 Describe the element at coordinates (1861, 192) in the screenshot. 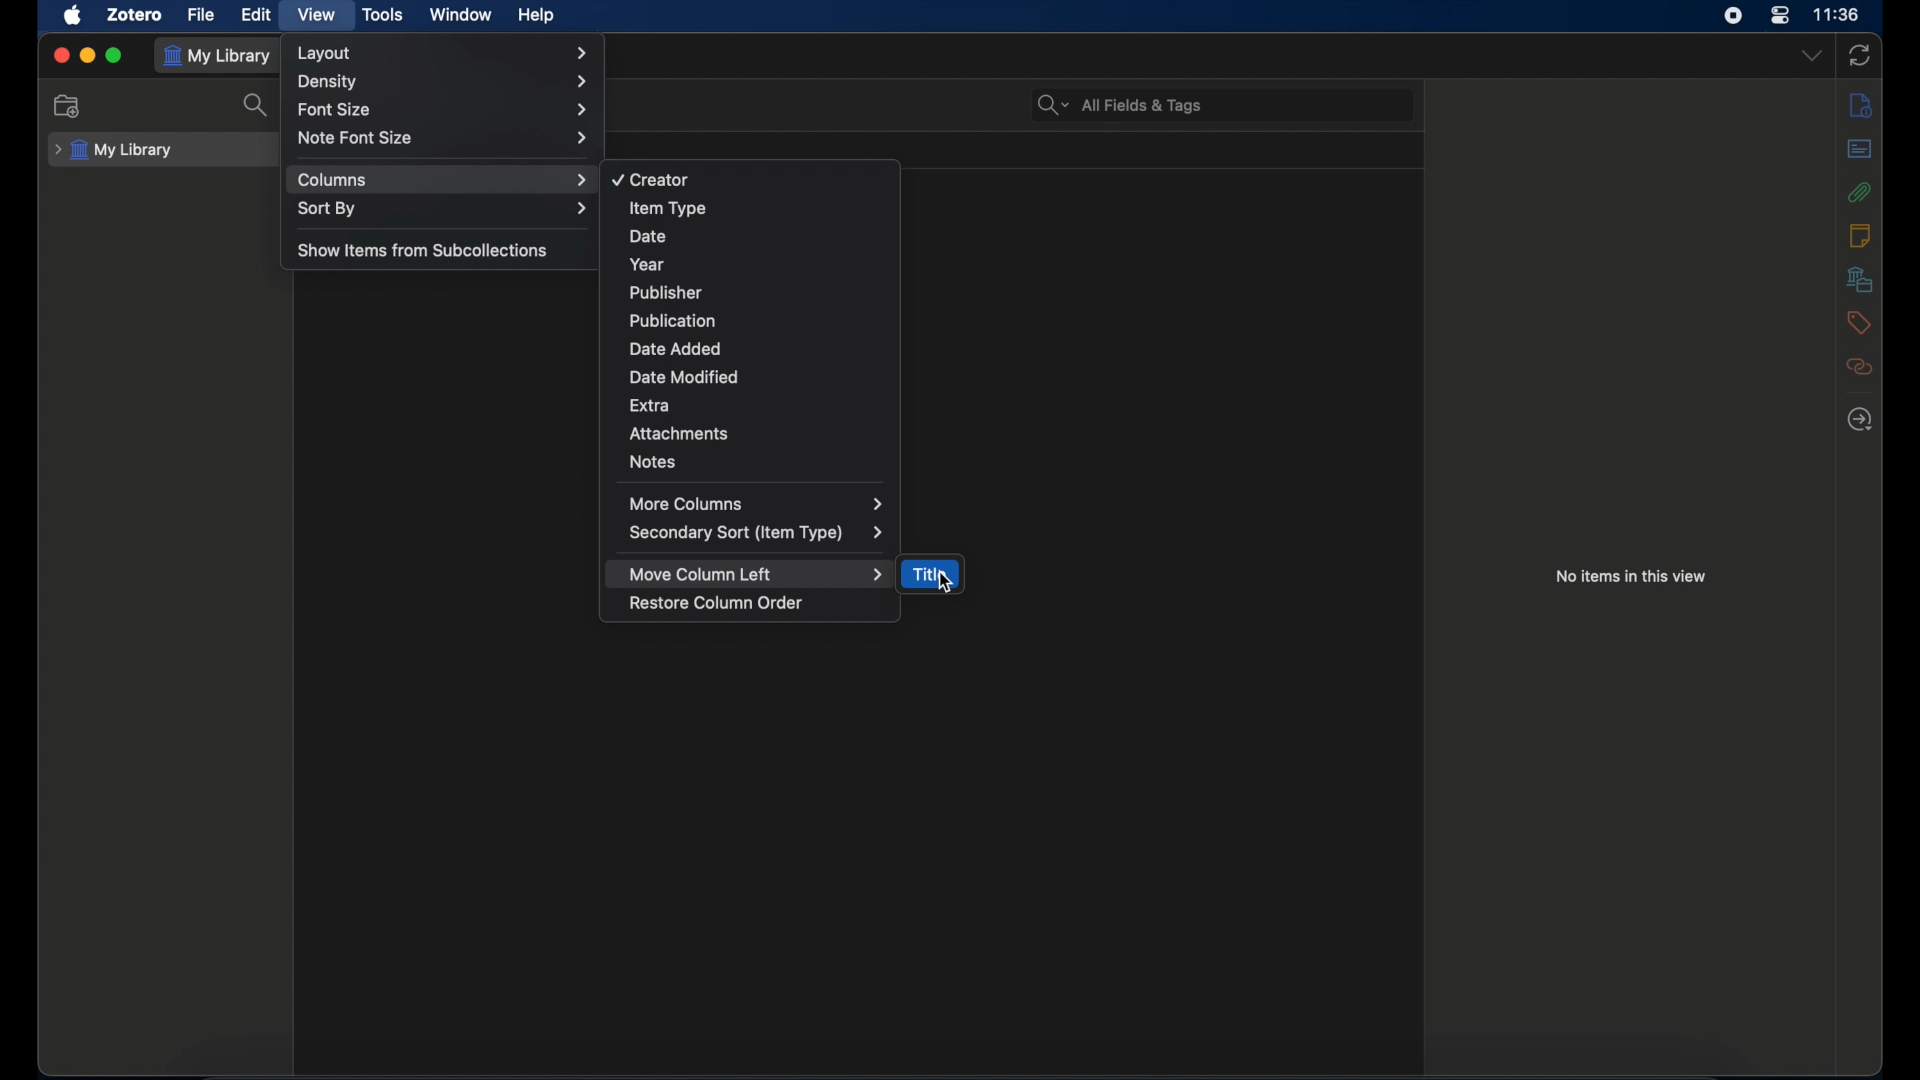

I see `attachments` at that location.